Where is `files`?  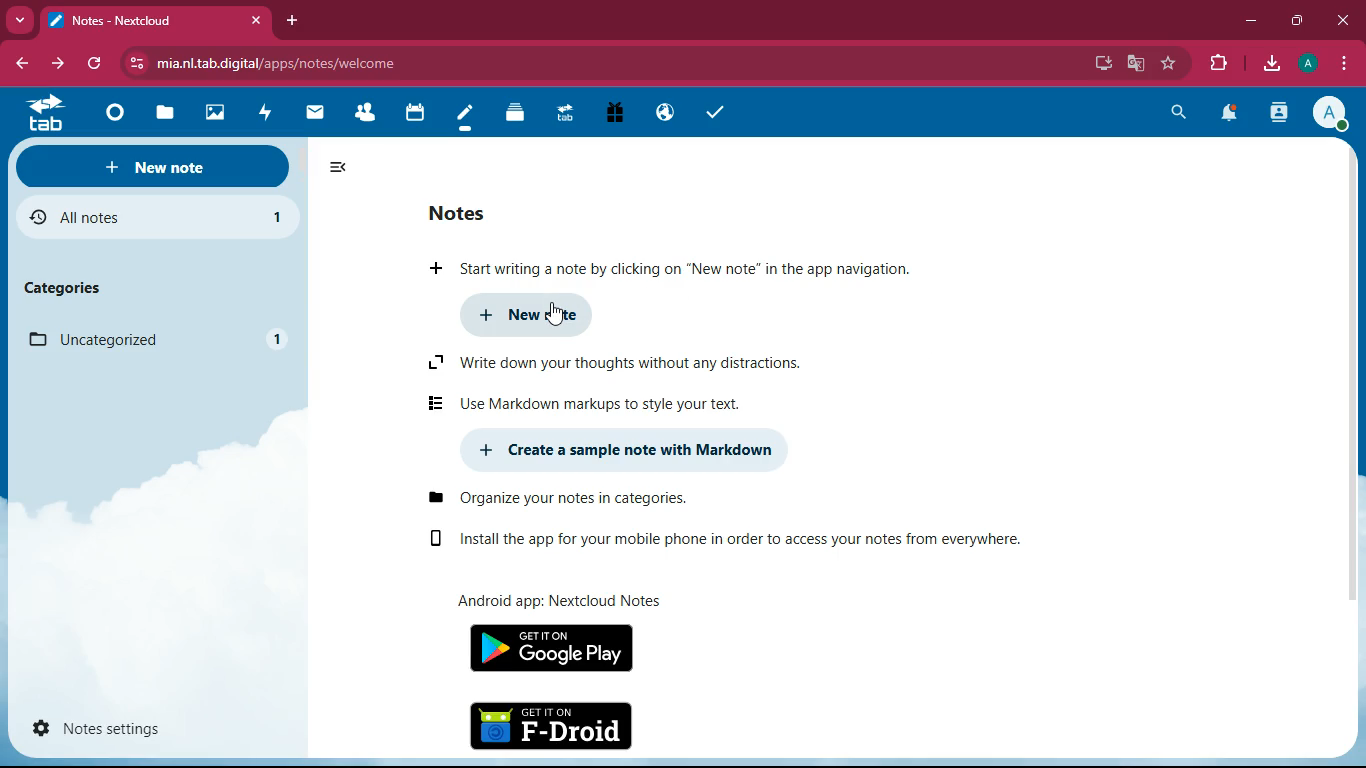
files is located at coordinates (166, 113).